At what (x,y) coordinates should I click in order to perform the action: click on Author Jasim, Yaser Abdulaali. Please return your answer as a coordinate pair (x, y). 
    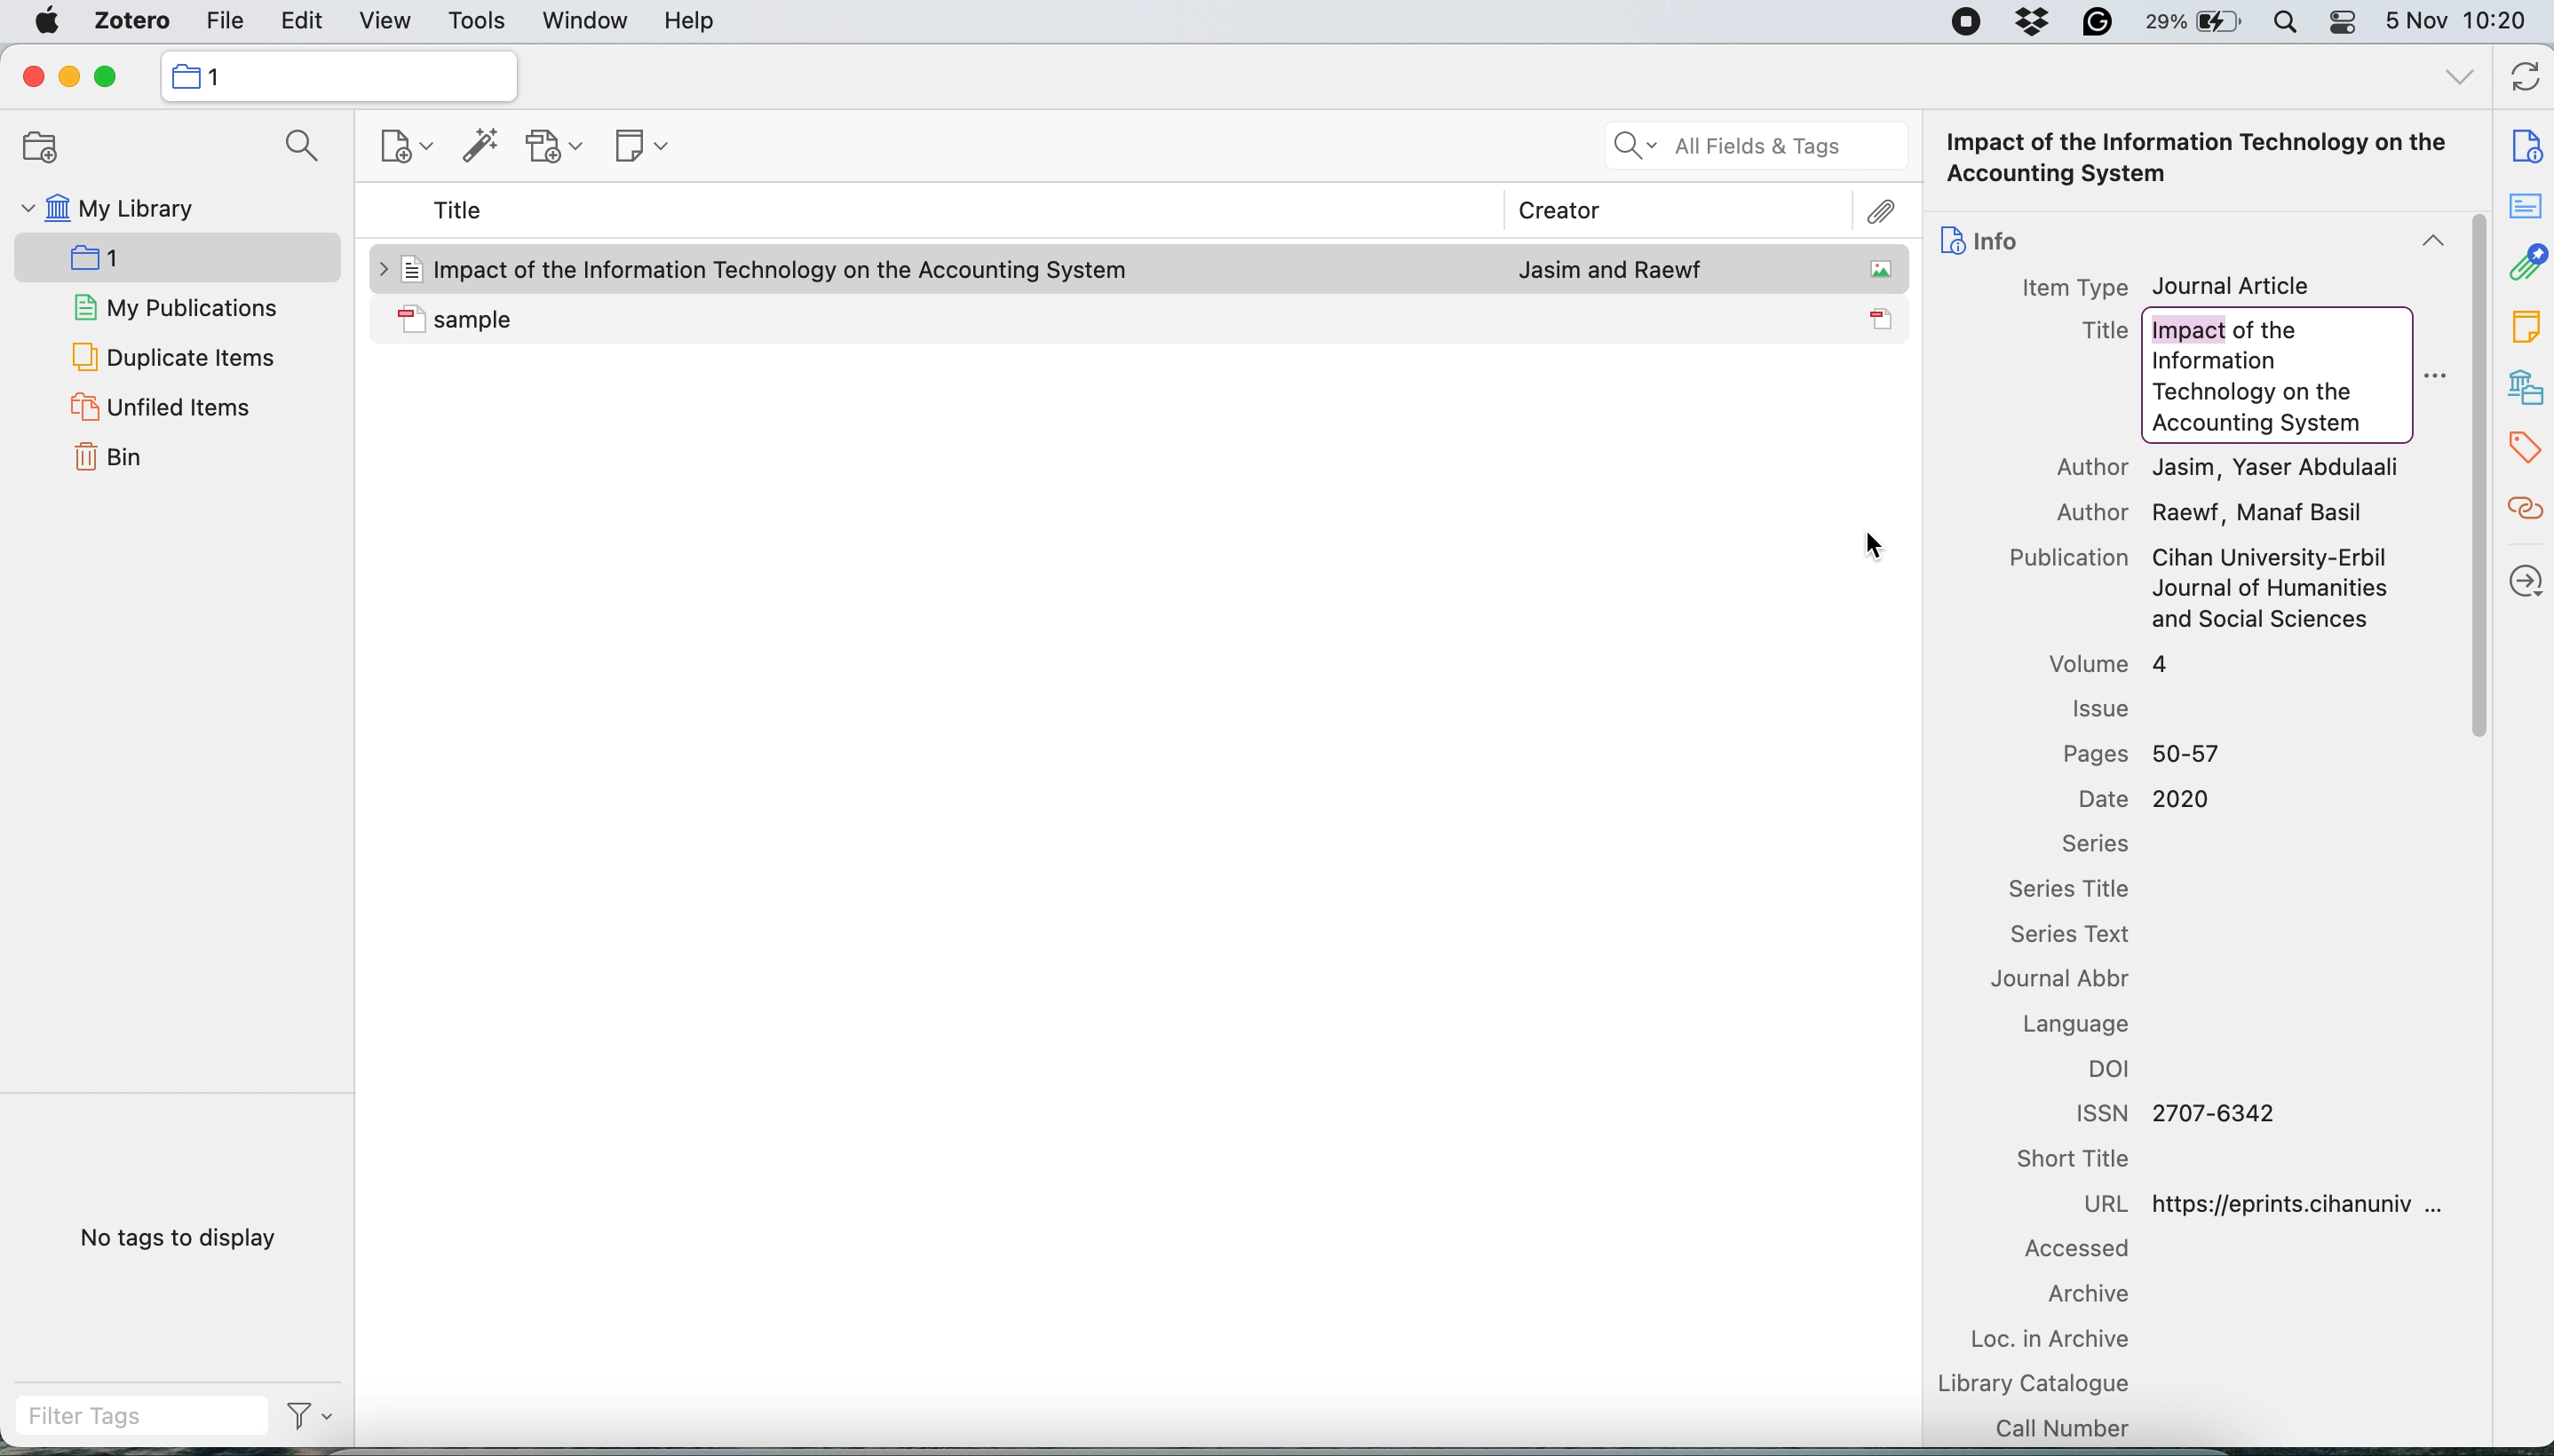
    Looking at the image, I should click on (2231, 469).